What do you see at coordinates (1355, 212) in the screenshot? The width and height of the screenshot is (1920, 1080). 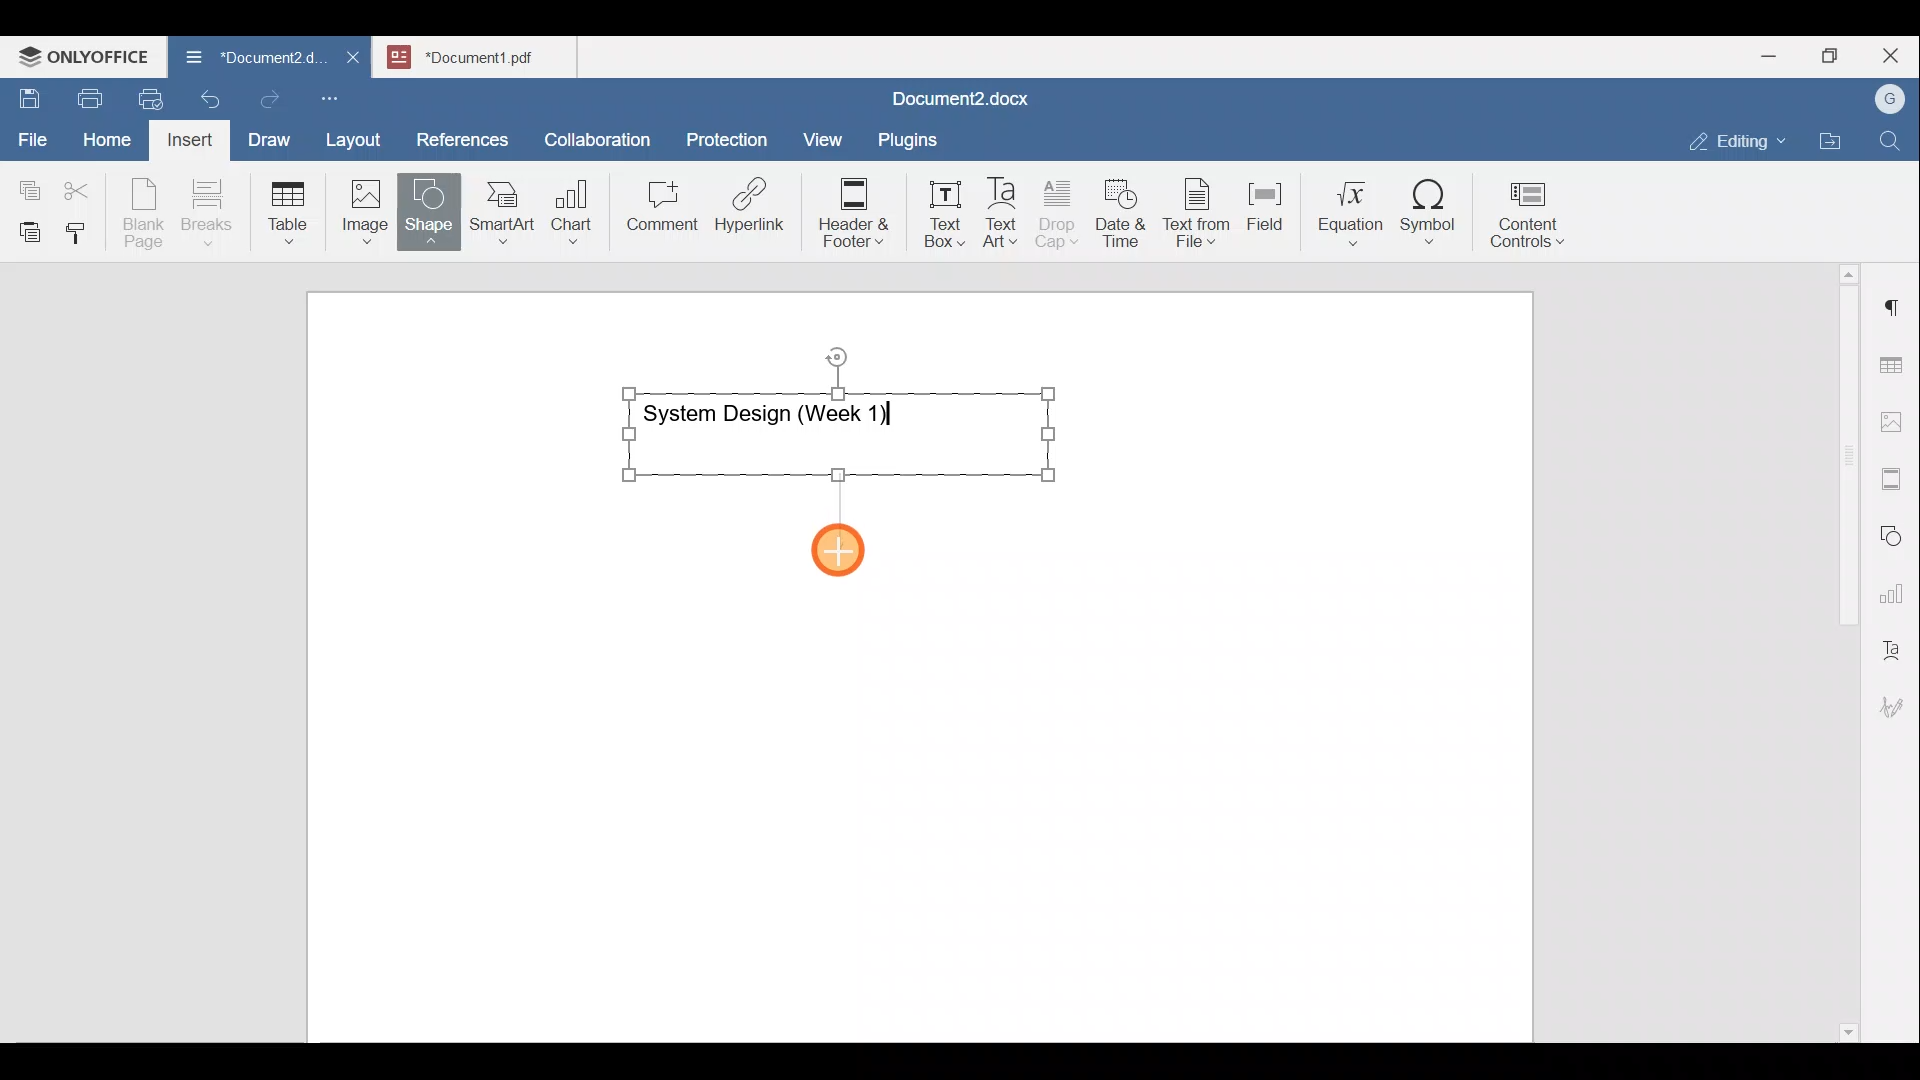 I see `Equation` at bounding box center [1355, 212].